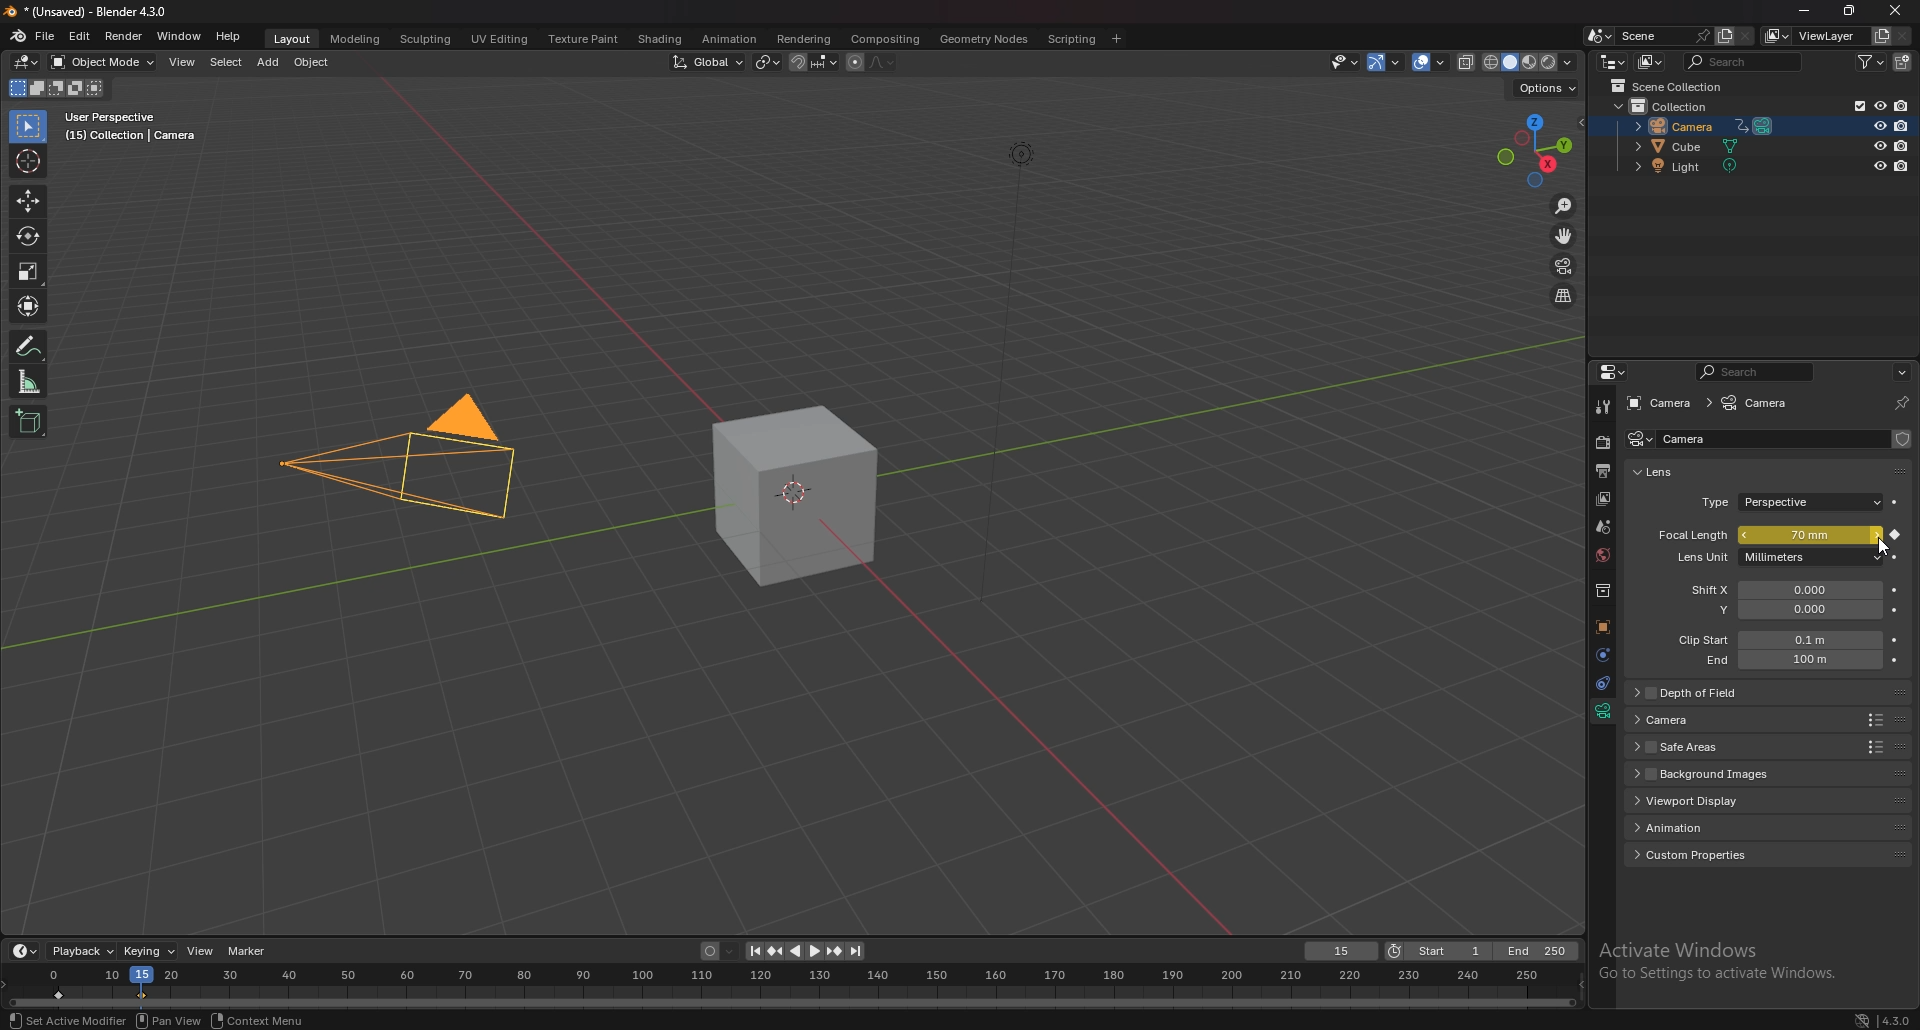 The width and height of the screenshot is (1920, 1030). What do you see at coordinates (1604, 556) in the screenshot?
I see `world` at bounding box center [1604, 556].